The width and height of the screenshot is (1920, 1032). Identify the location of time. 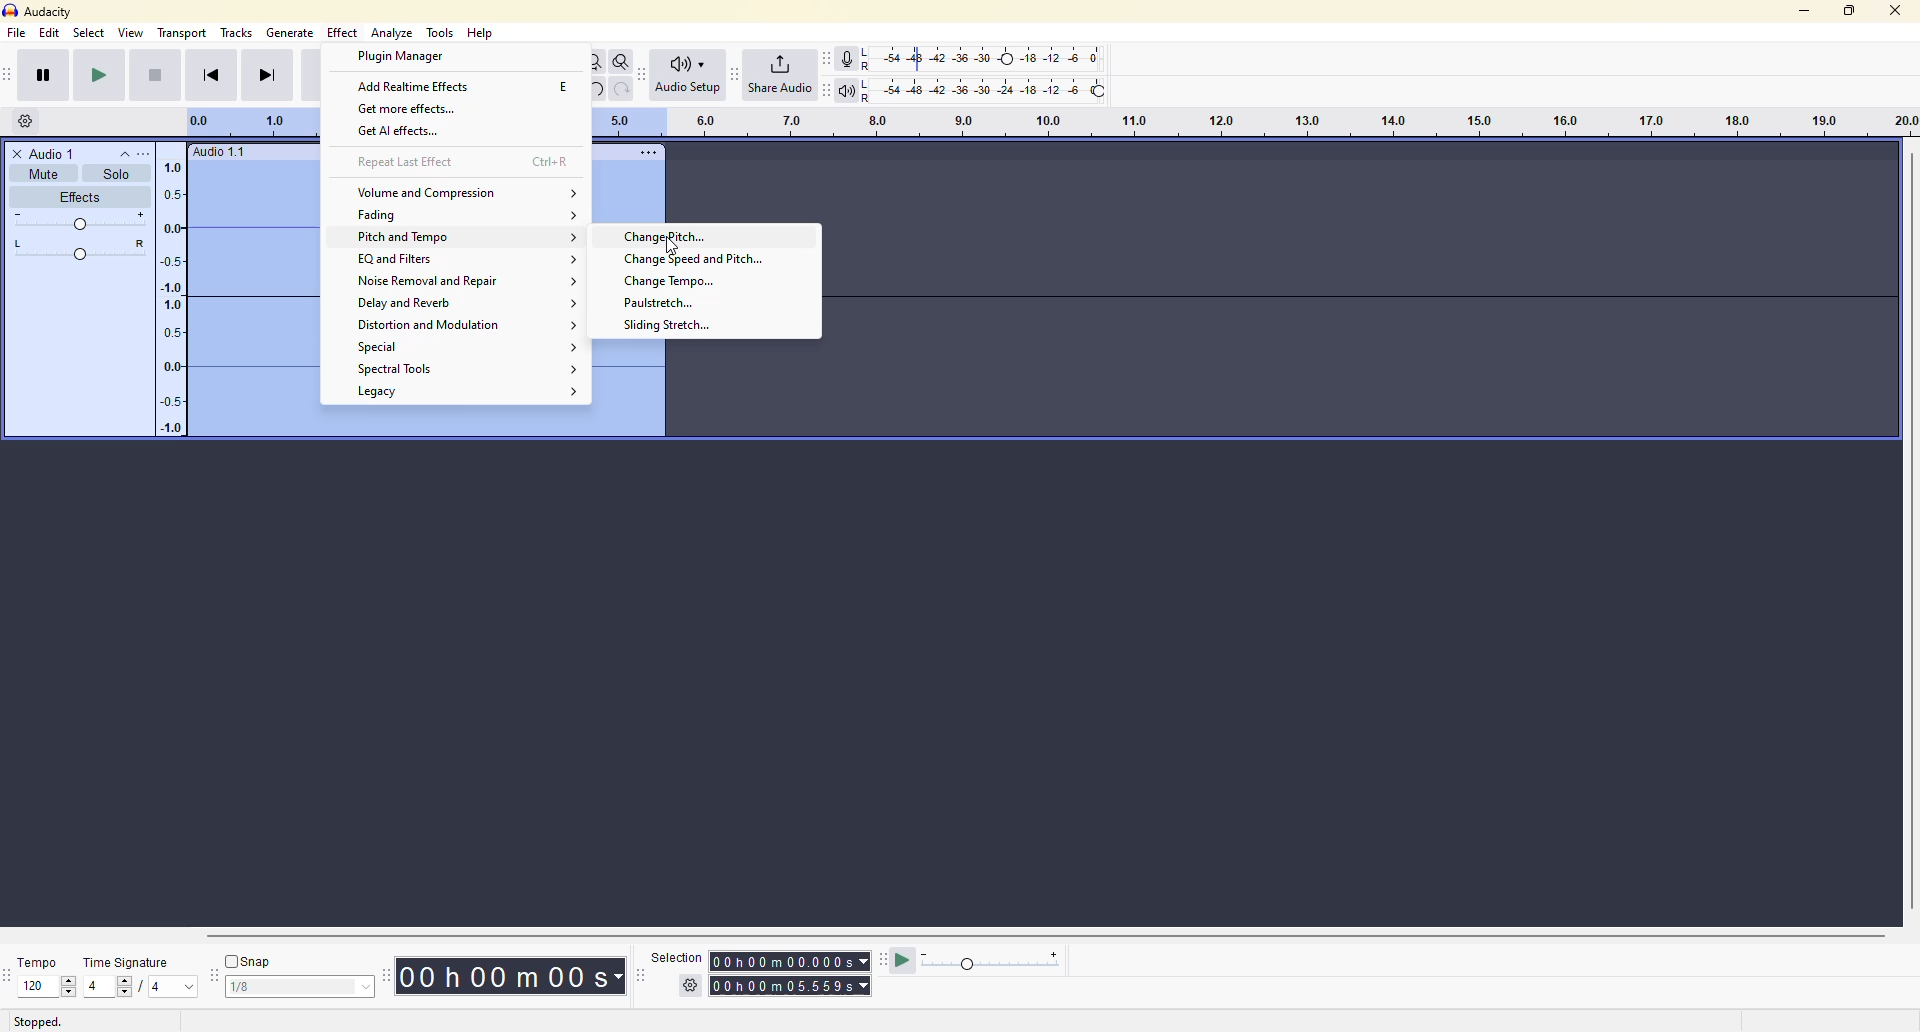
(789, 962).